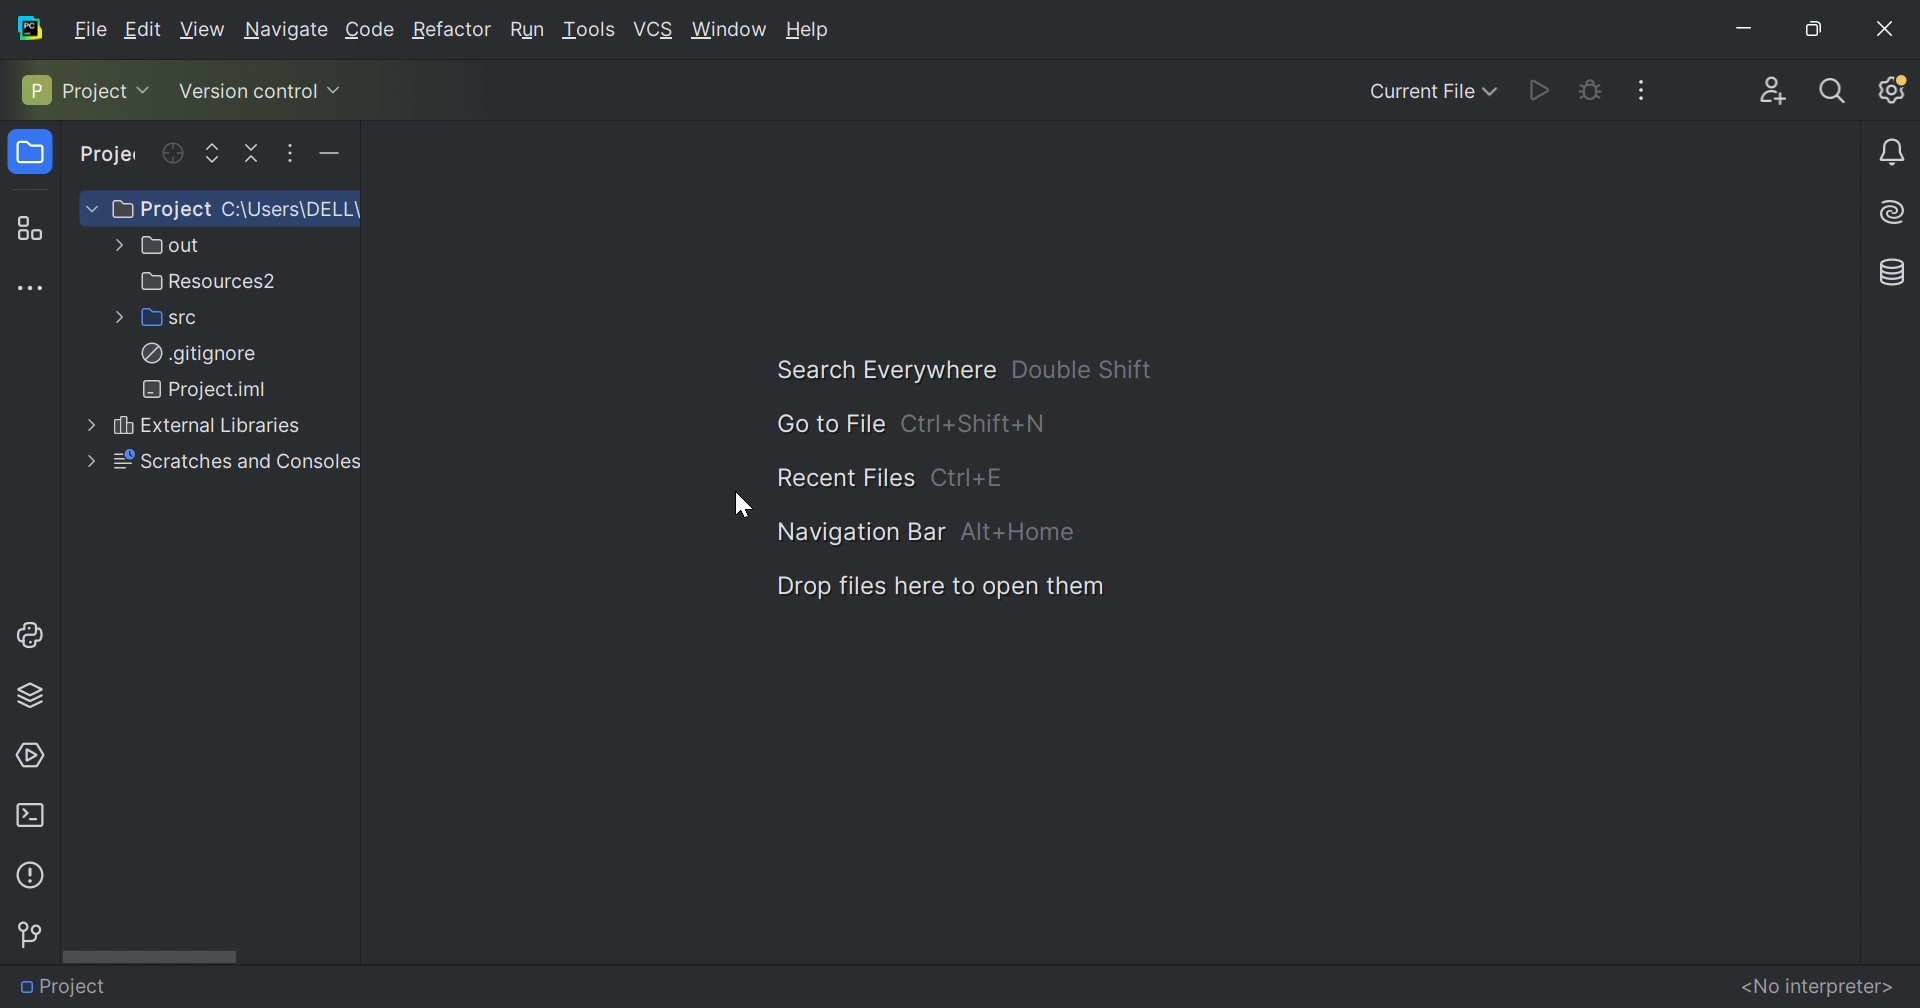 Image resolution: width=1920 pixels, height=1008 pixels. I want to click on .gitignore, so click(197, 354).